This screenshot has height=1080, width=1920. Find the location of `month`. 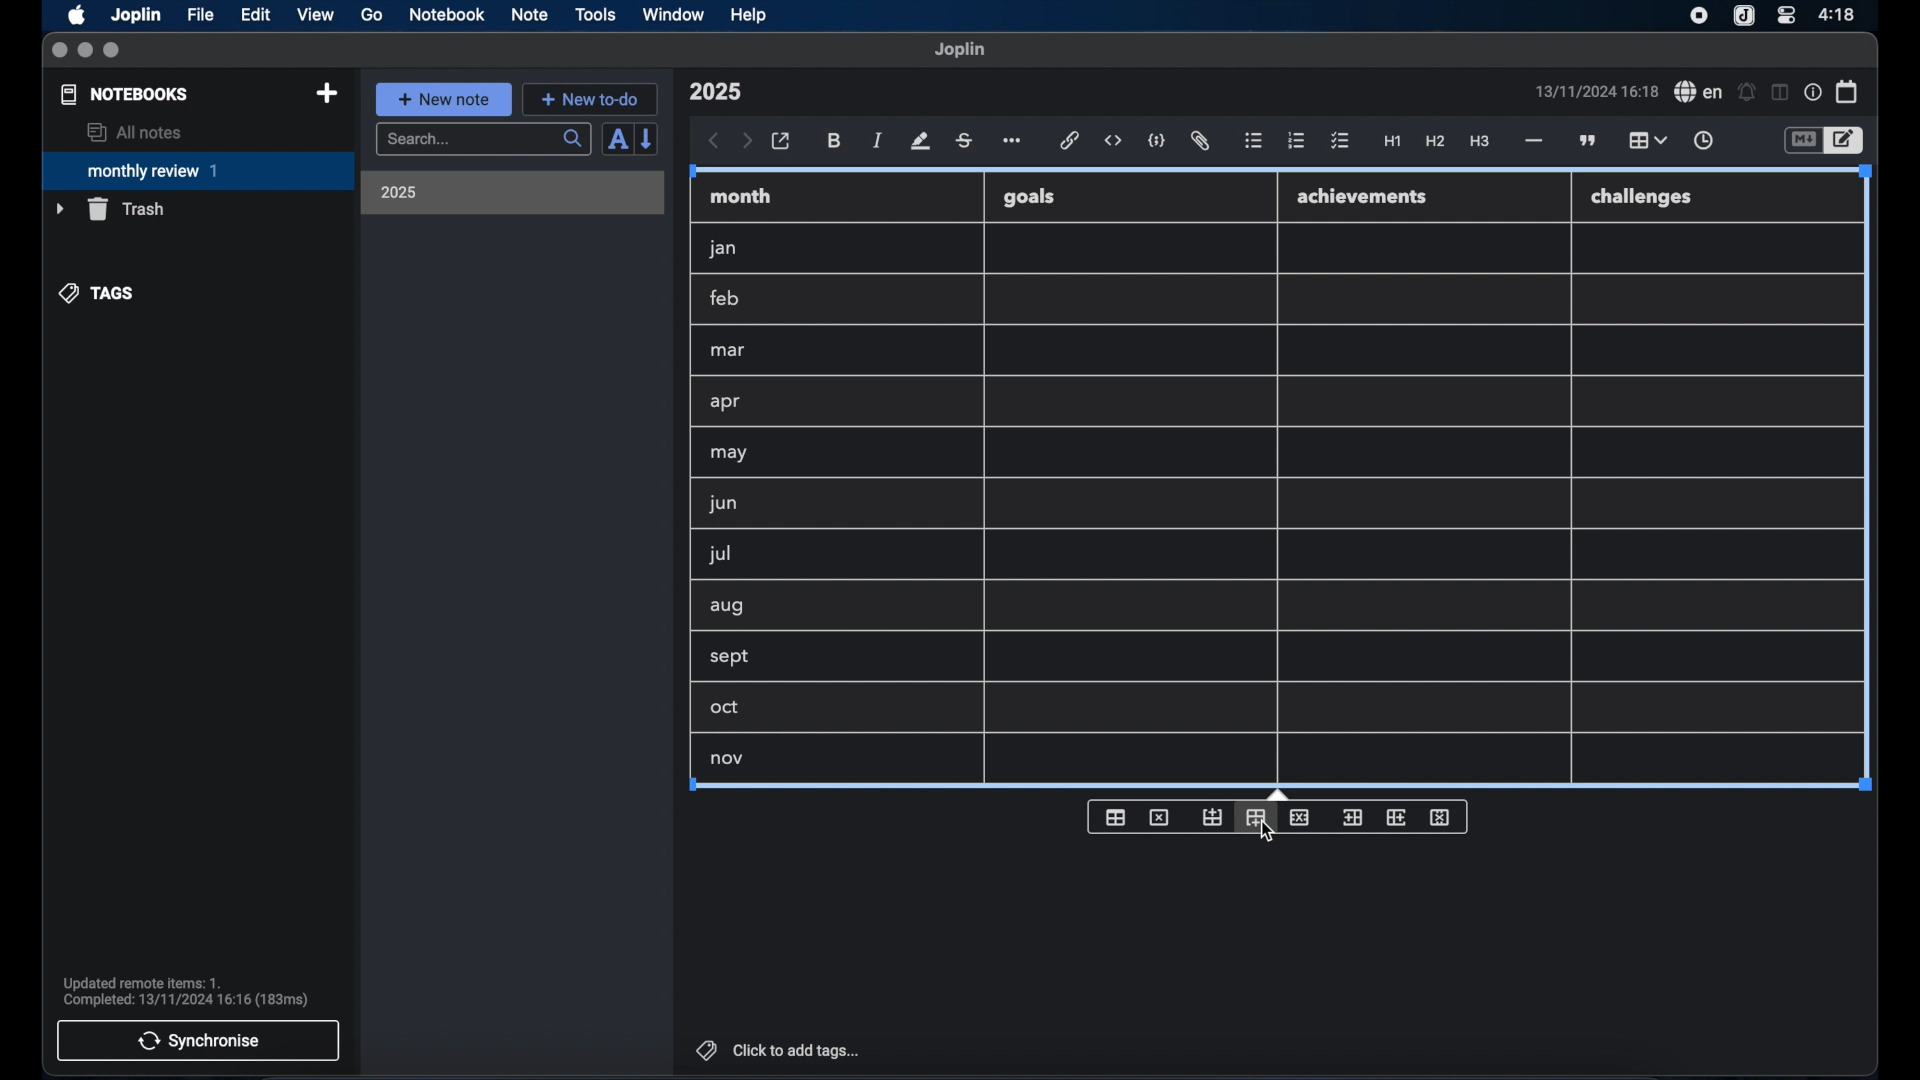

month is located at coordinates (741, 196).